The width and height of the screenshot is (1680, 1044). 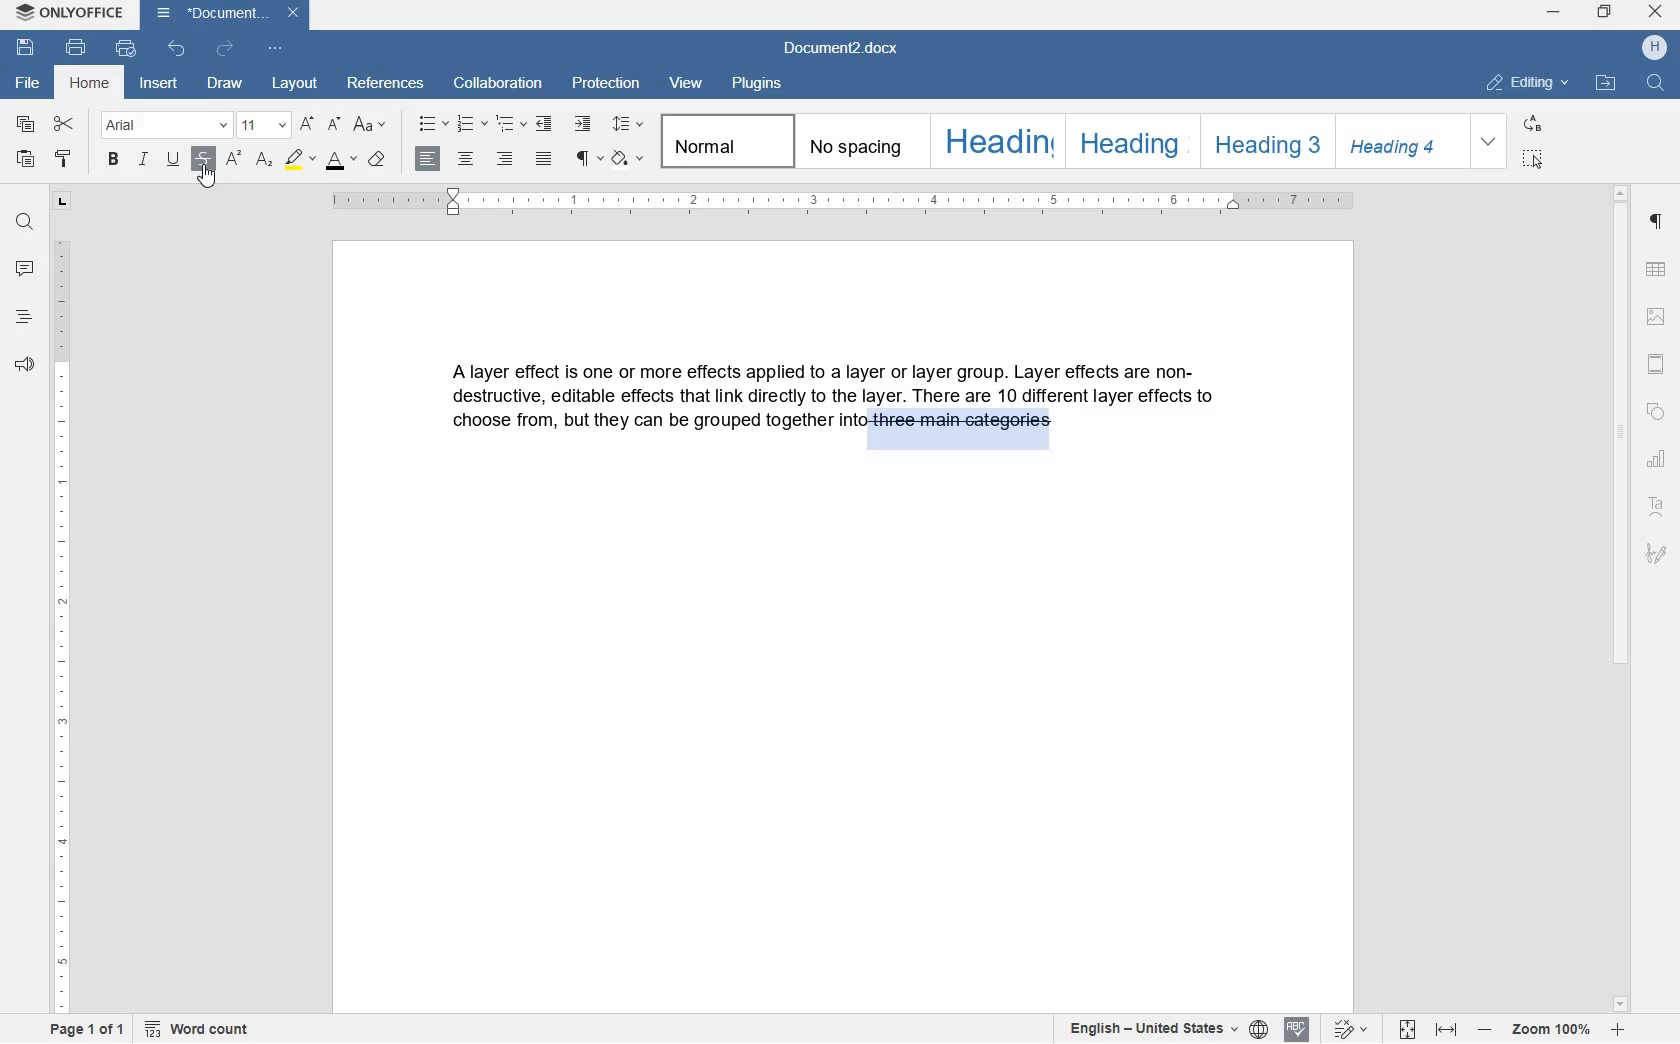 I want to click on table , so click(x=1659, y=270).